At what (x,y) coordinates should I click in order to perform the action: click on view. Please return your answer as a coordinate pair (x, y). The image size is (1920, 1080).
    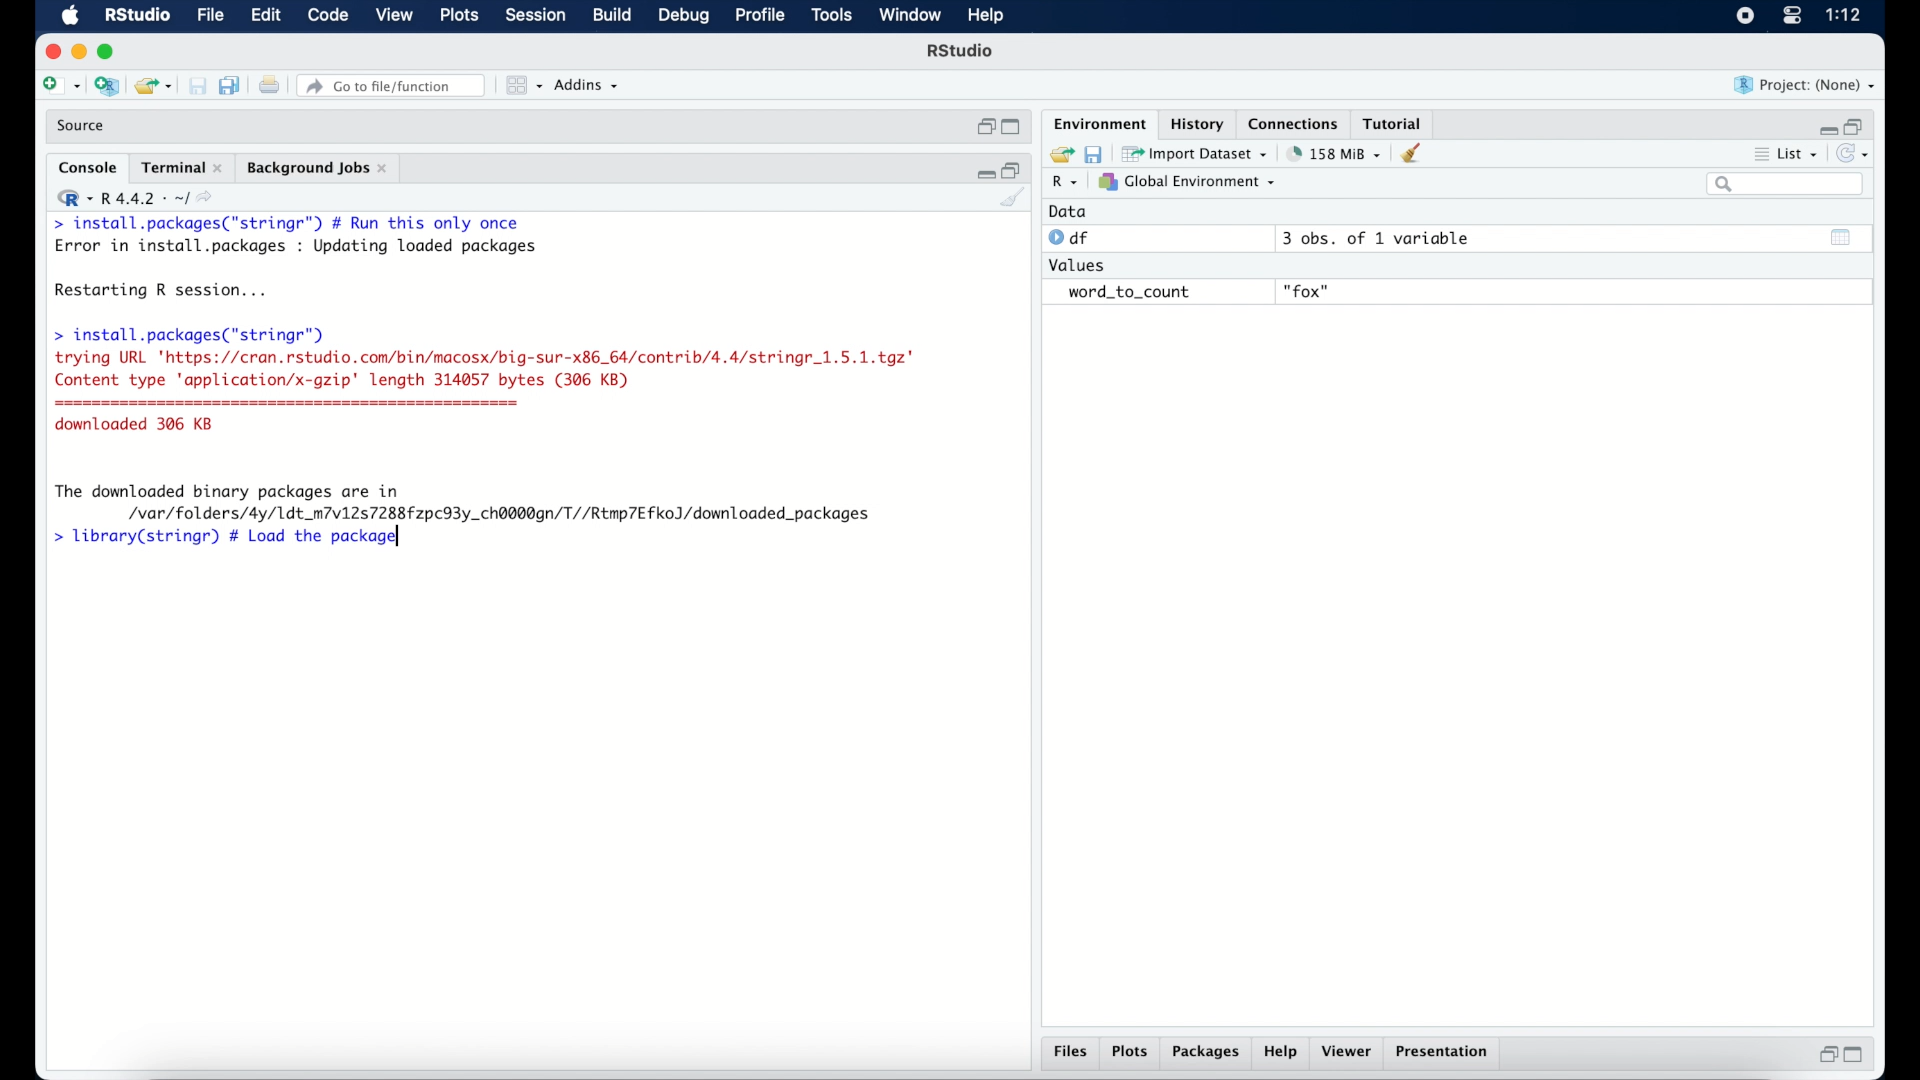
    Looking at the image, I should click on (394, 16).